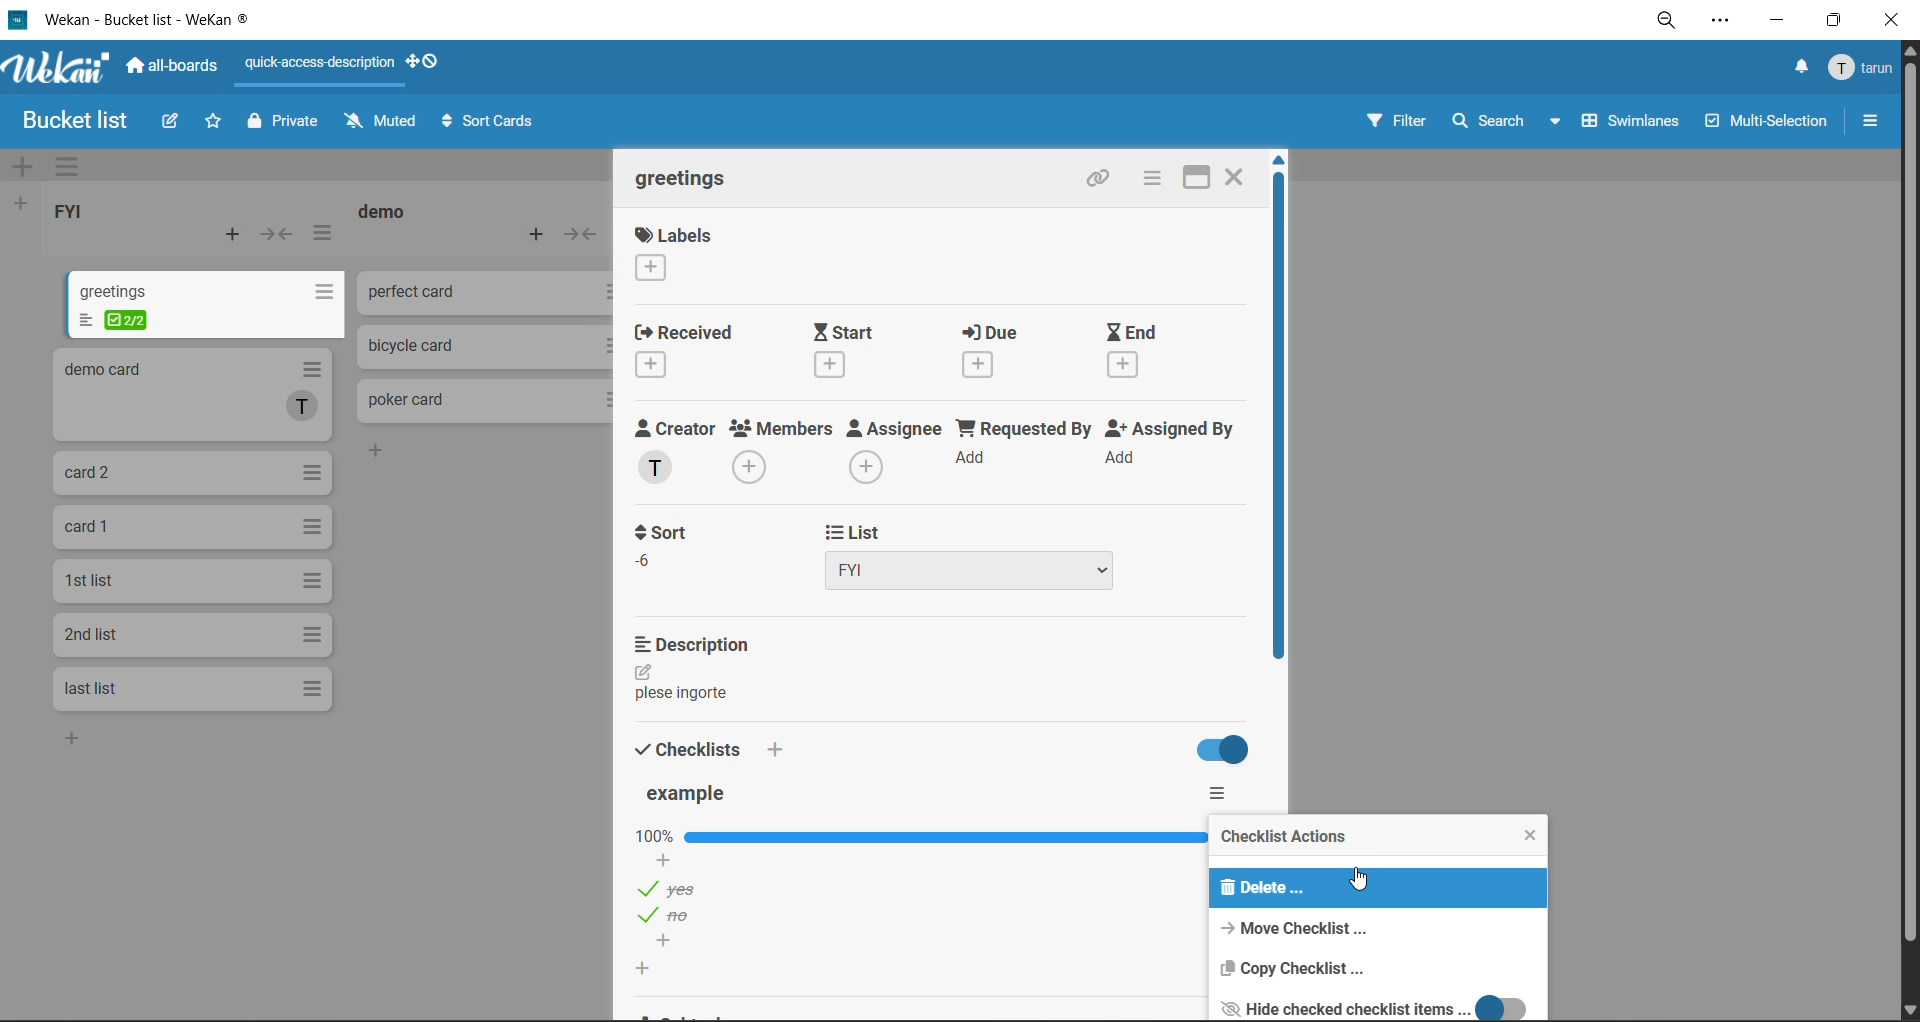 The width and height of the screenshot is (1920, 1022). Describe the element at coordinates (1895, 18) in the screenshot. I see `close` at that location.